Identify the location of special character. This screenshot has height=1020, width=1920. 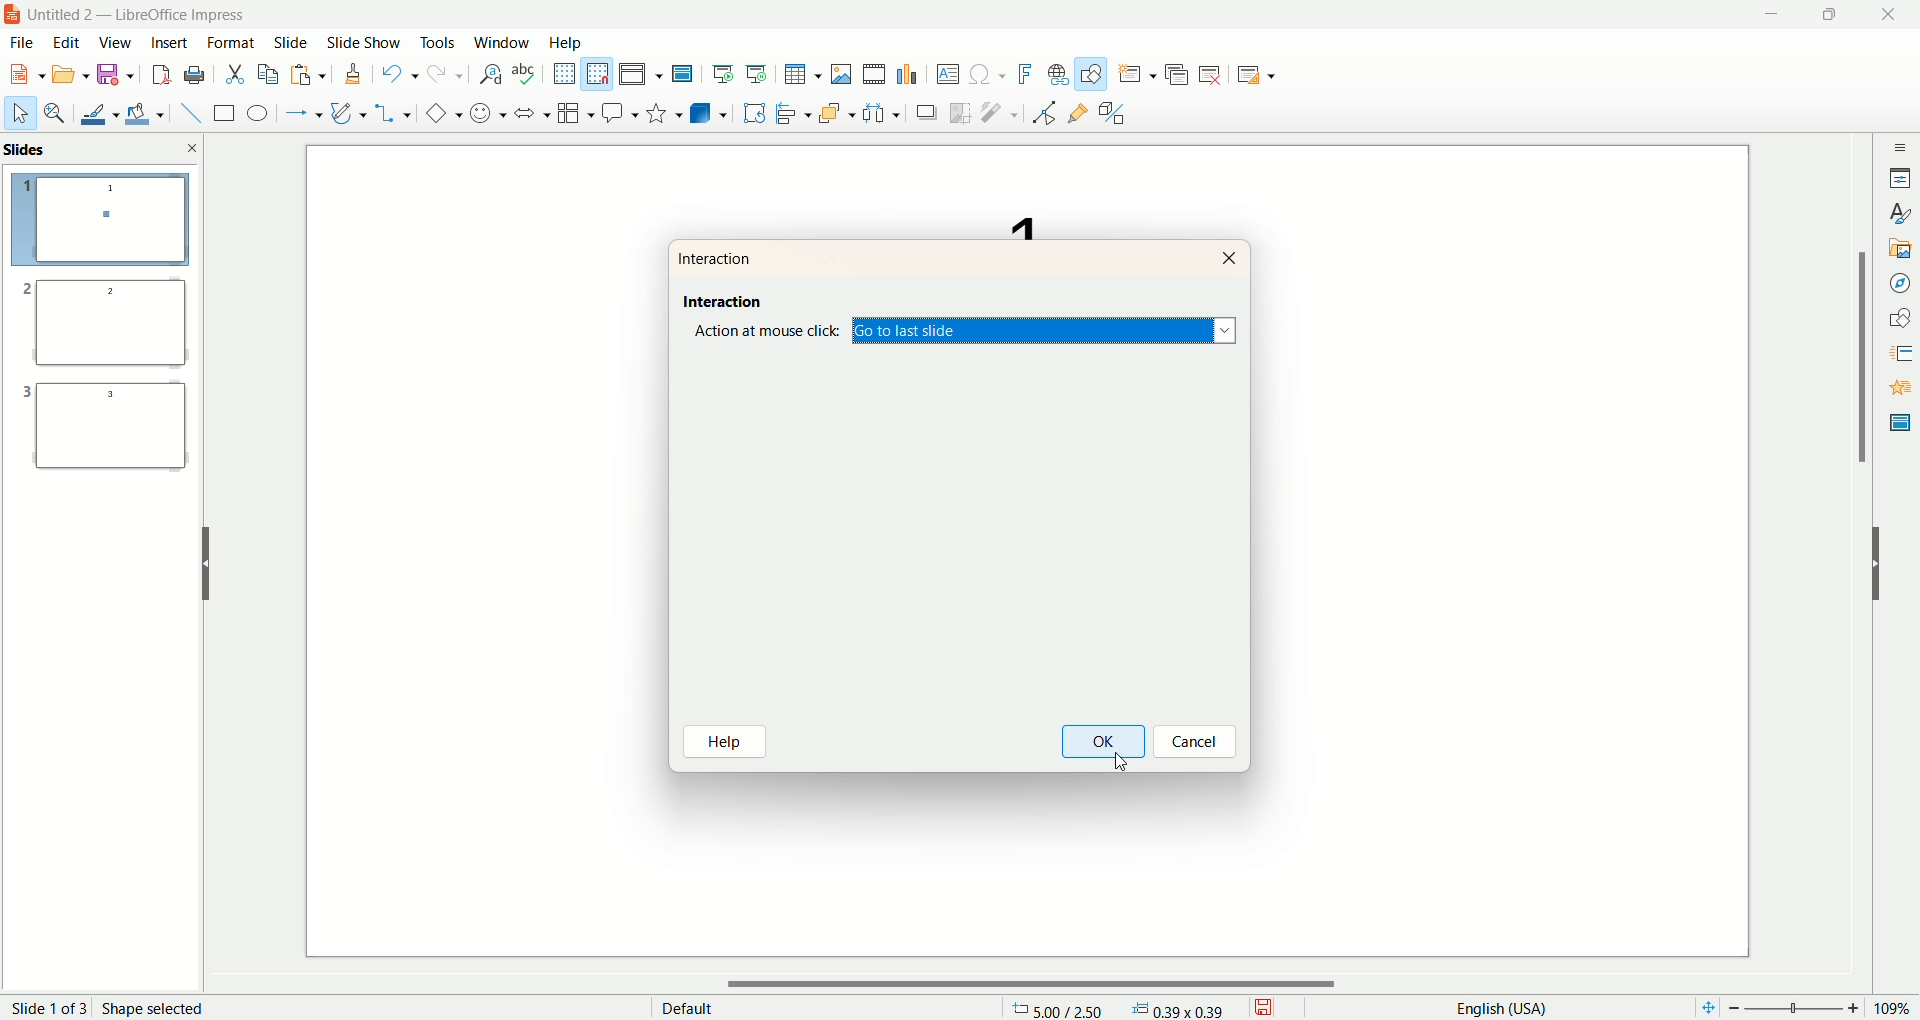
(986, 75).